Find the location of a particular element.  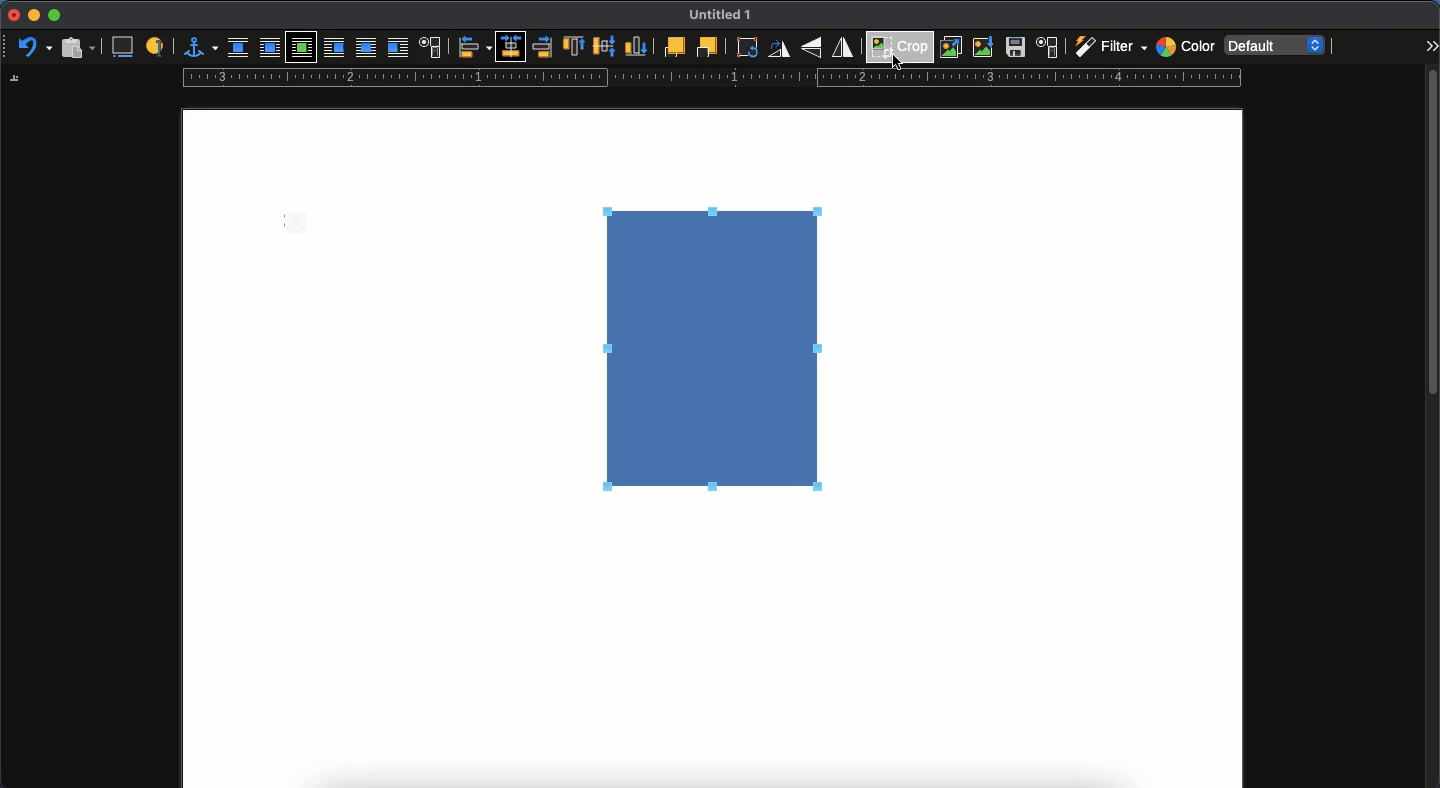

compress is located at coordinates (984, 47).